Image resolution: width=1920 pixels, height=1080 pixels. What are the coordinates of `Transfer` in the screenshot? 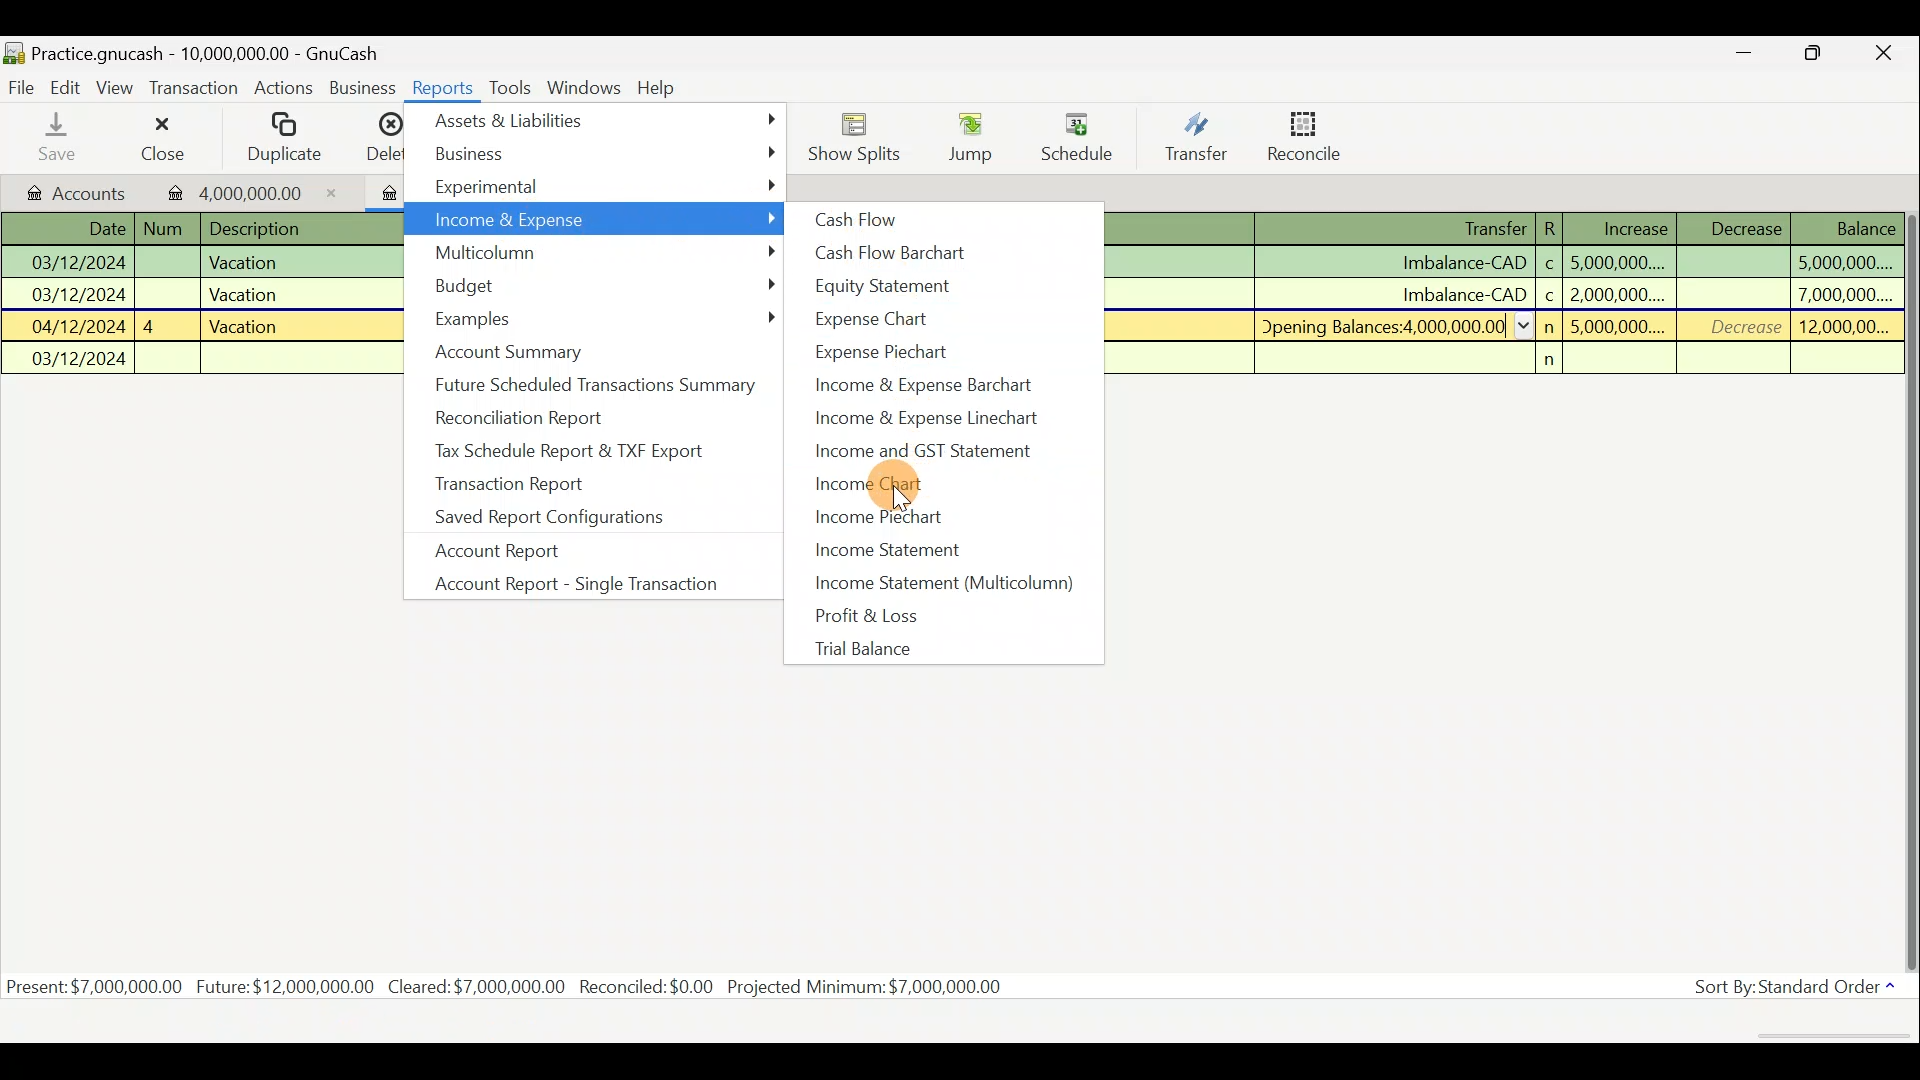 It's located at (1496, 228).